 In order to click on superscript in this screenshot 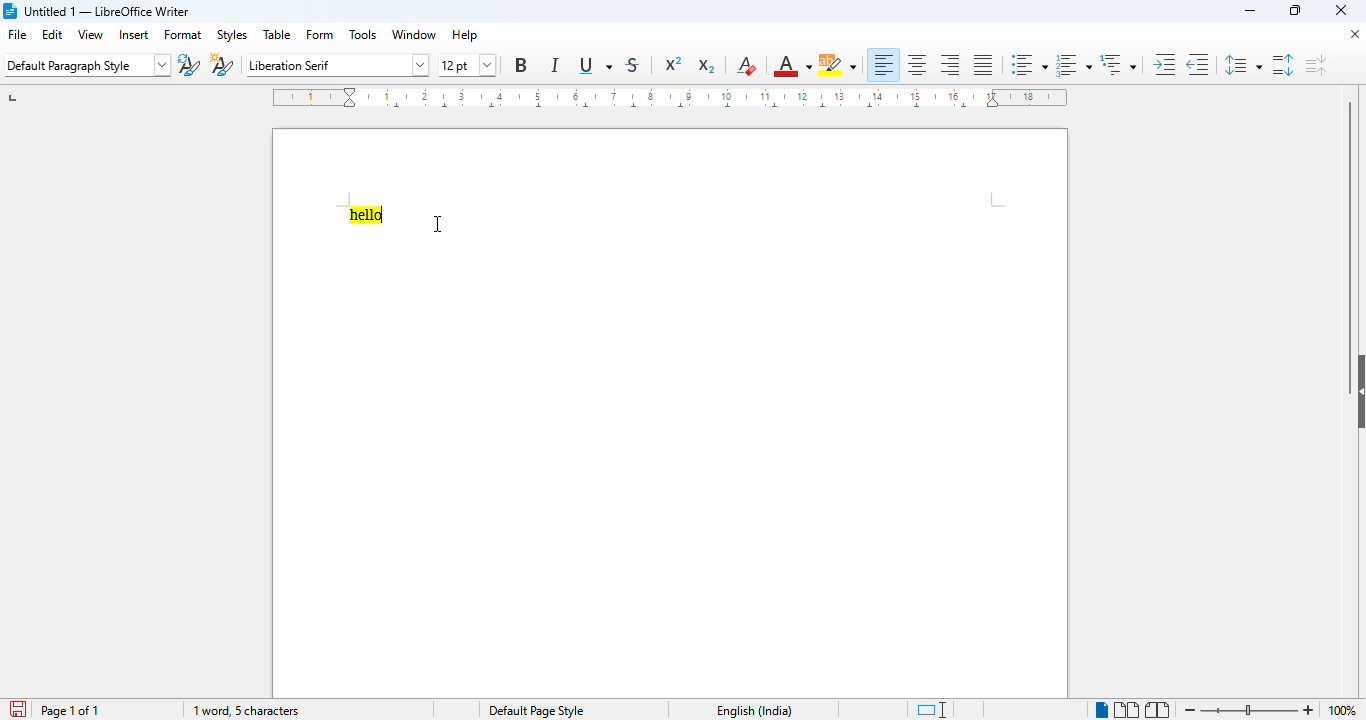, I will do `click(674, 64)`.